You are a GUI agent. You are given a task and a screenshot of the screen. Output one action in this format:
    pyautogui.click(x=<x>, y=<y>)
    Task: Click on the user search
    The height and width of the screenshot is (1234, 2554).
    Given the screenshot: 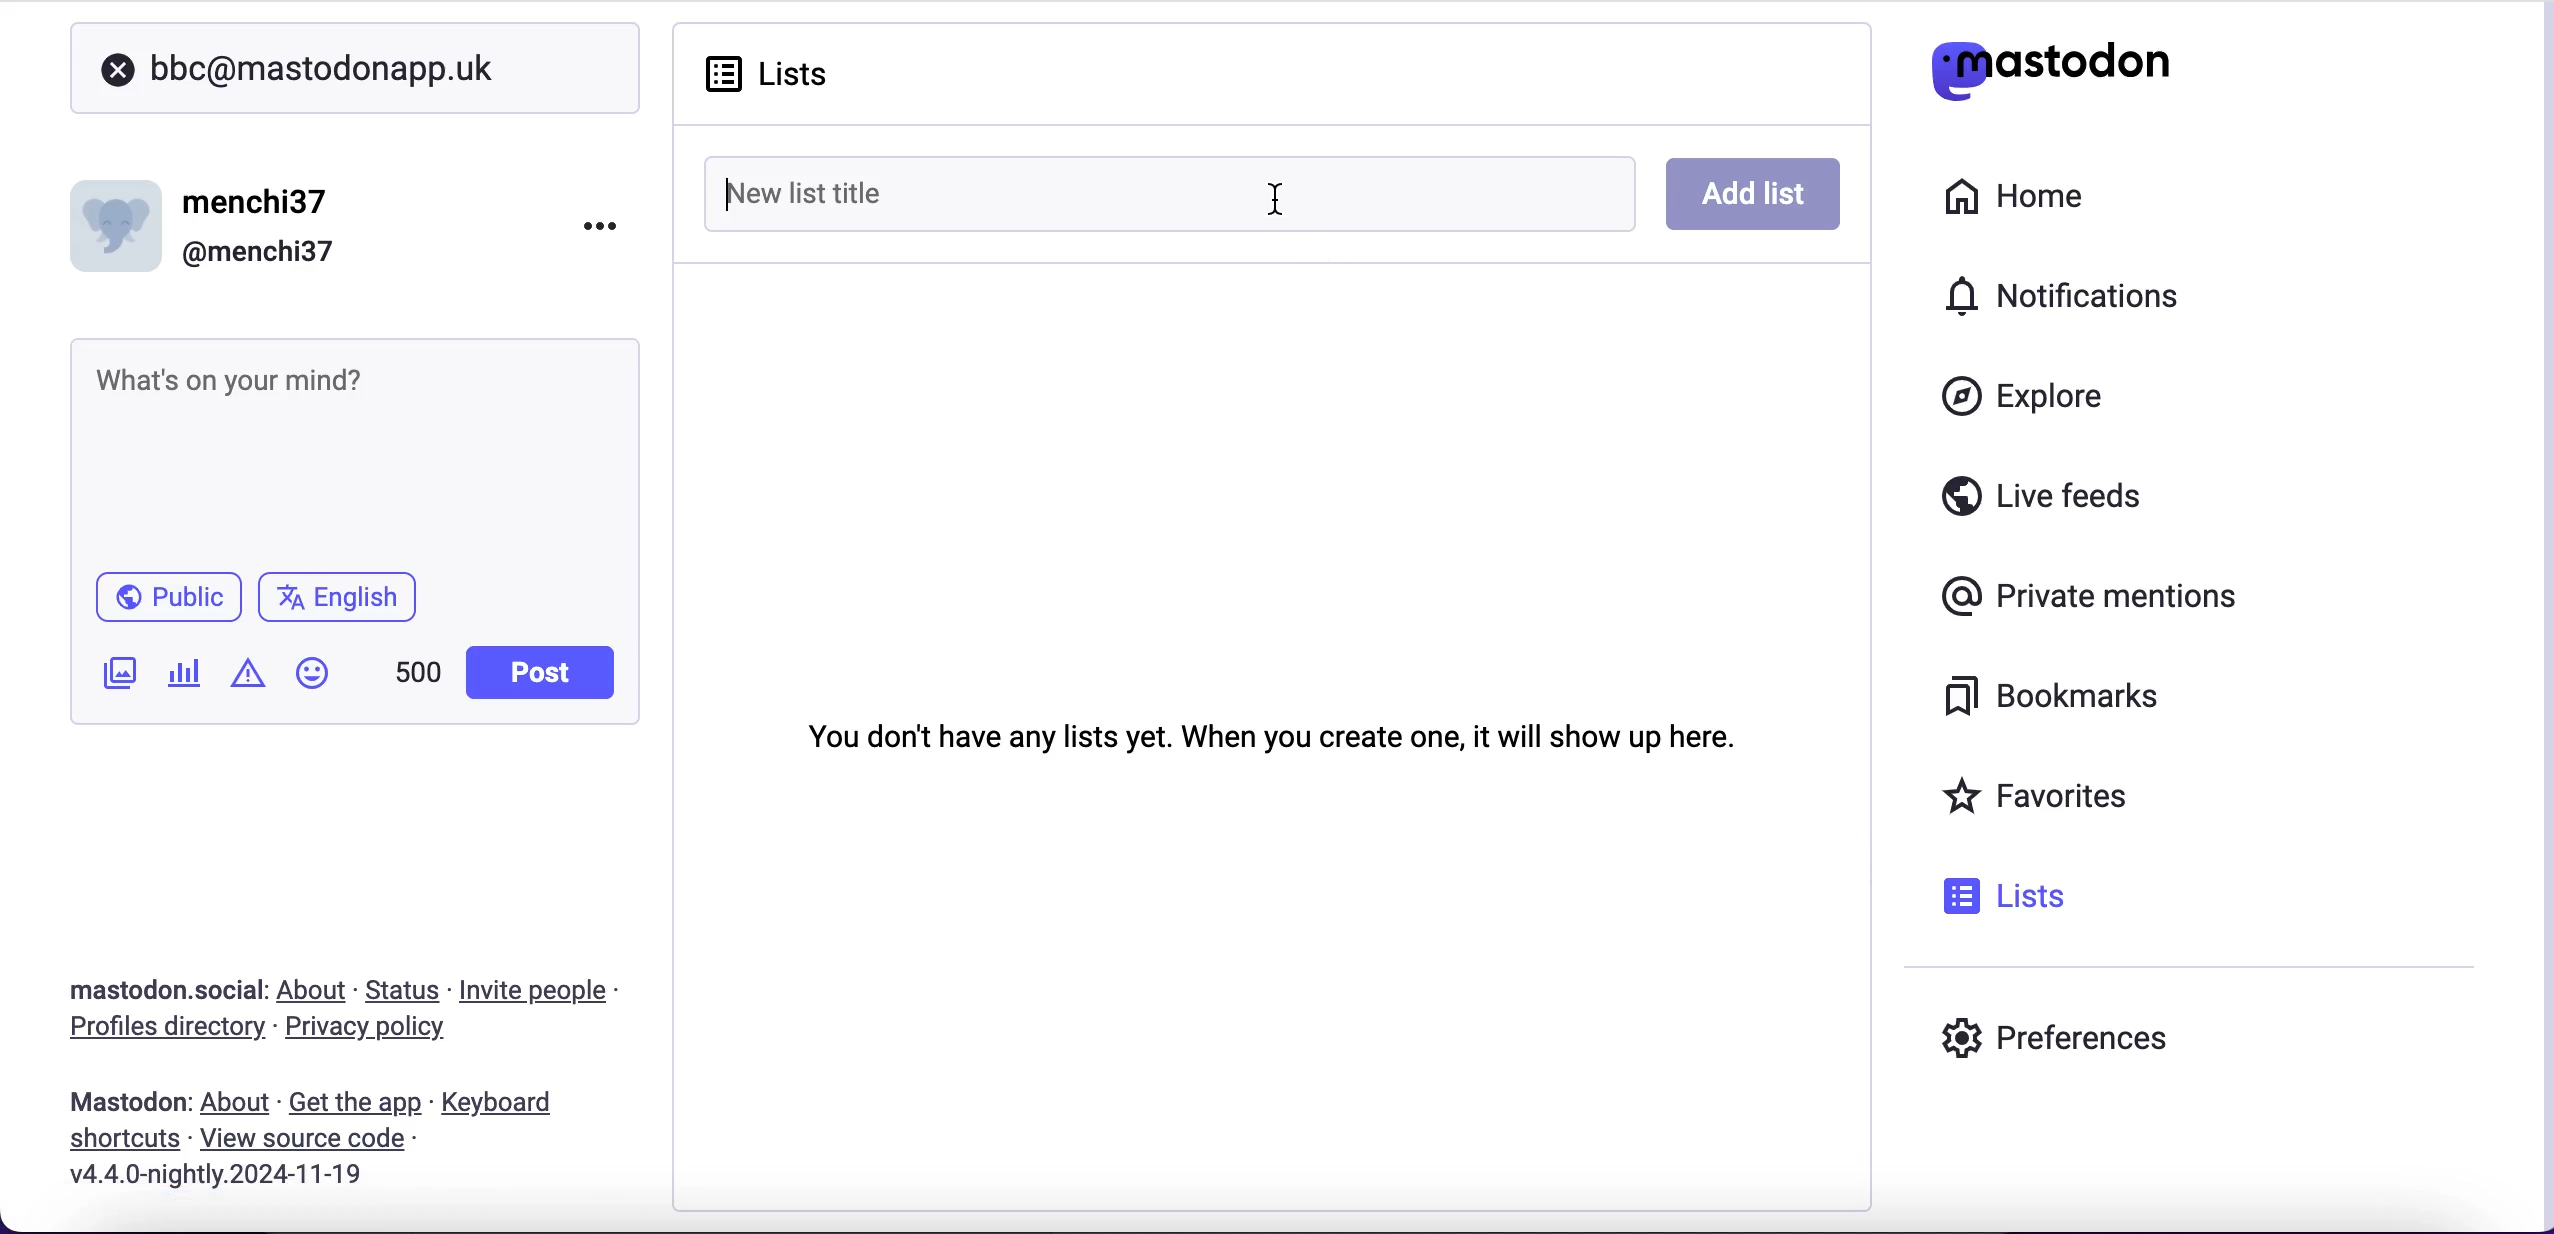 What is the action you would take?
    pyautogui.click(x=354, y=68)
    